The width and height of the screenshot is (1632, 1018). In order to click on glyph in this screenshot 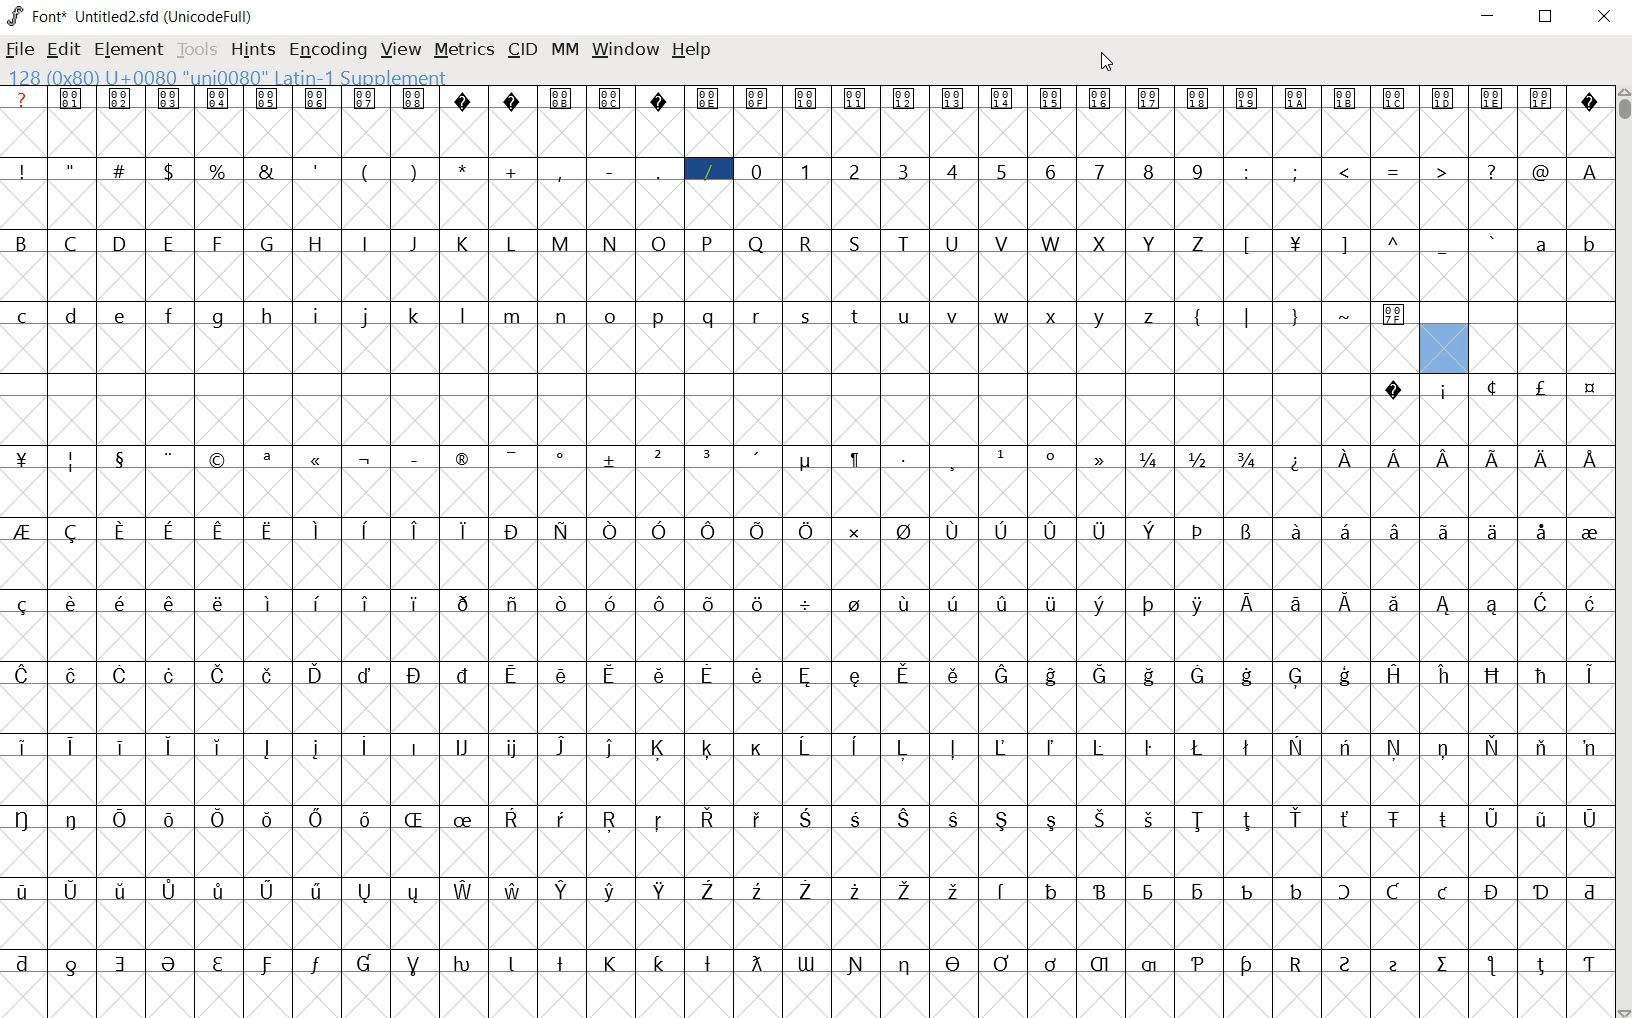, I will do `click(70, 168)`.